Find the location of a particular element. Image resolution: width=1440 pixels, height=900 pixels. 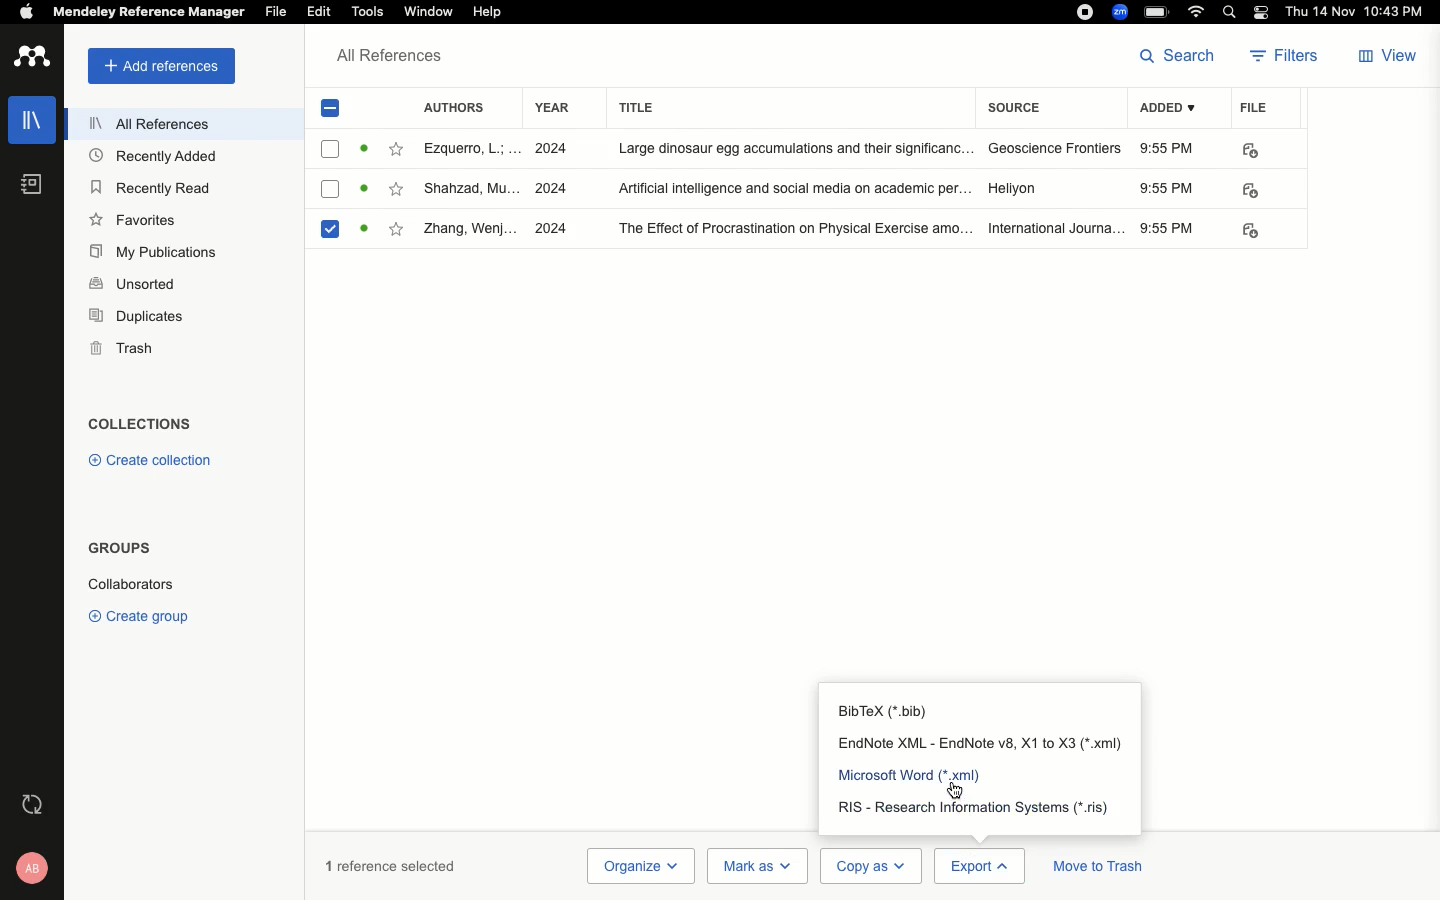

Recording is located at coordinates (1086, 10).